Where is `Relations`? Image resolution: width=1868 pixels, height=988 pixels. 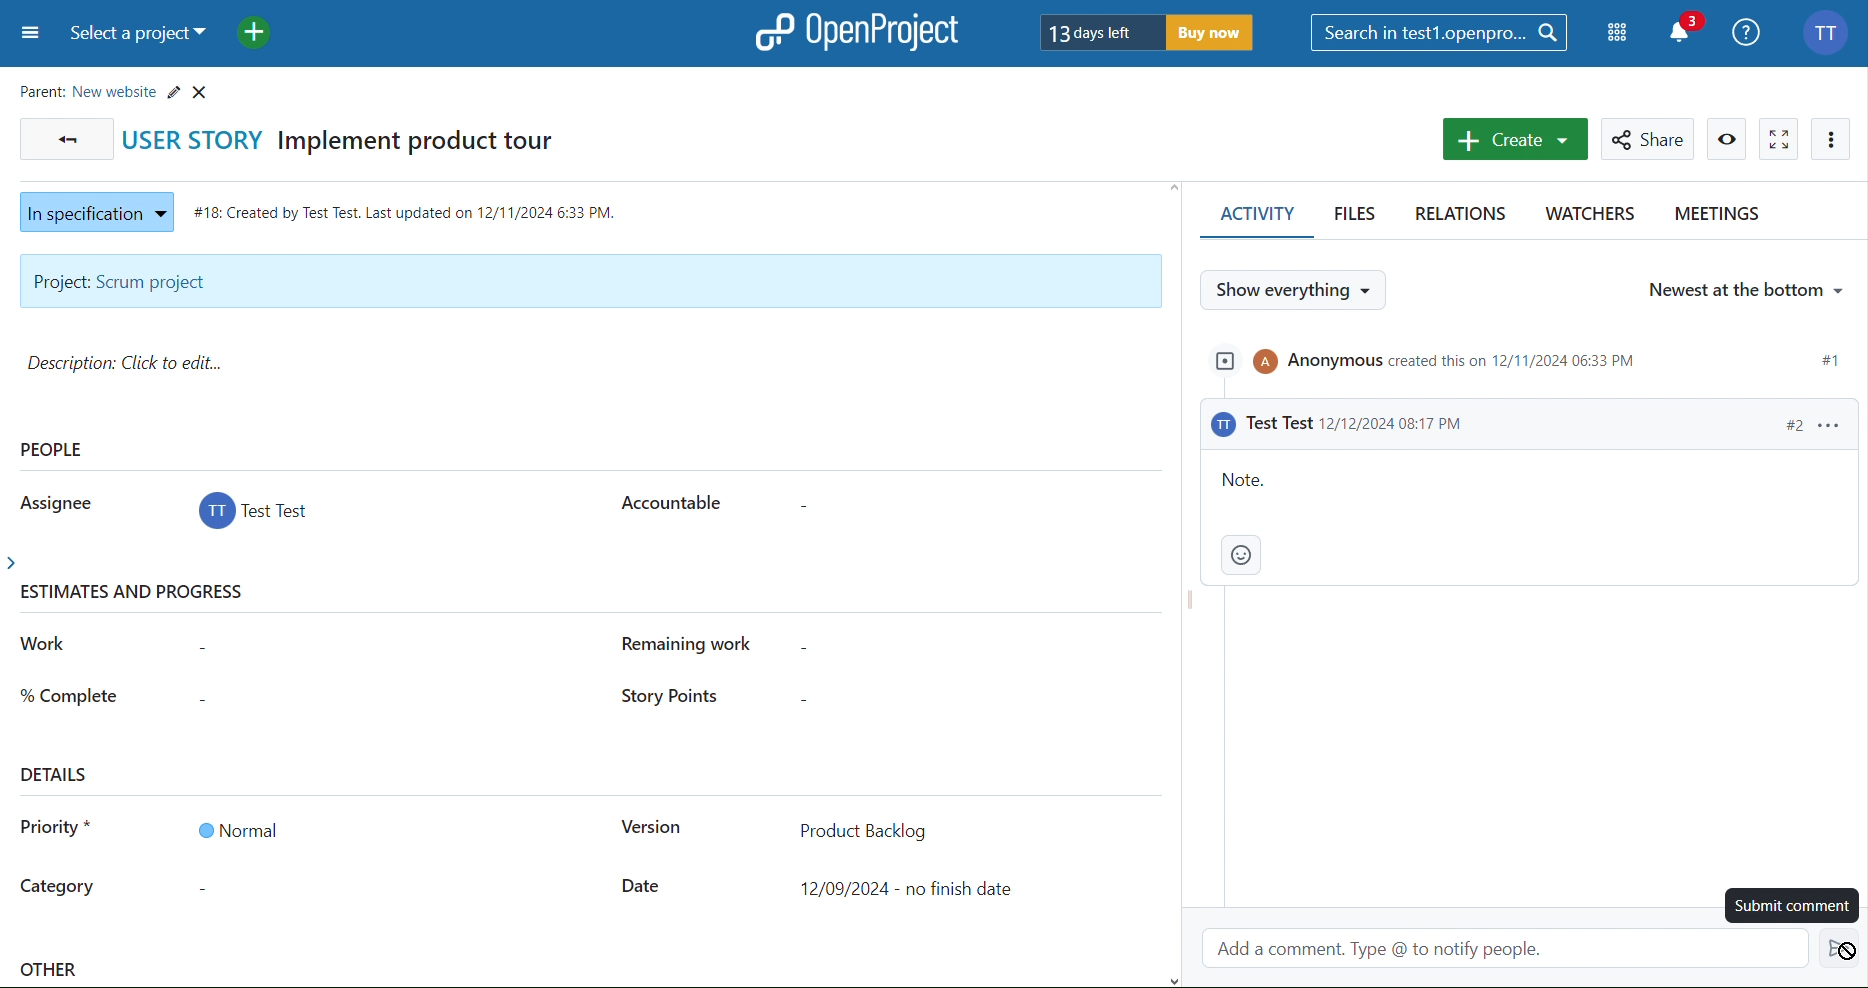
Relations is located at coordinates (1465, 215).